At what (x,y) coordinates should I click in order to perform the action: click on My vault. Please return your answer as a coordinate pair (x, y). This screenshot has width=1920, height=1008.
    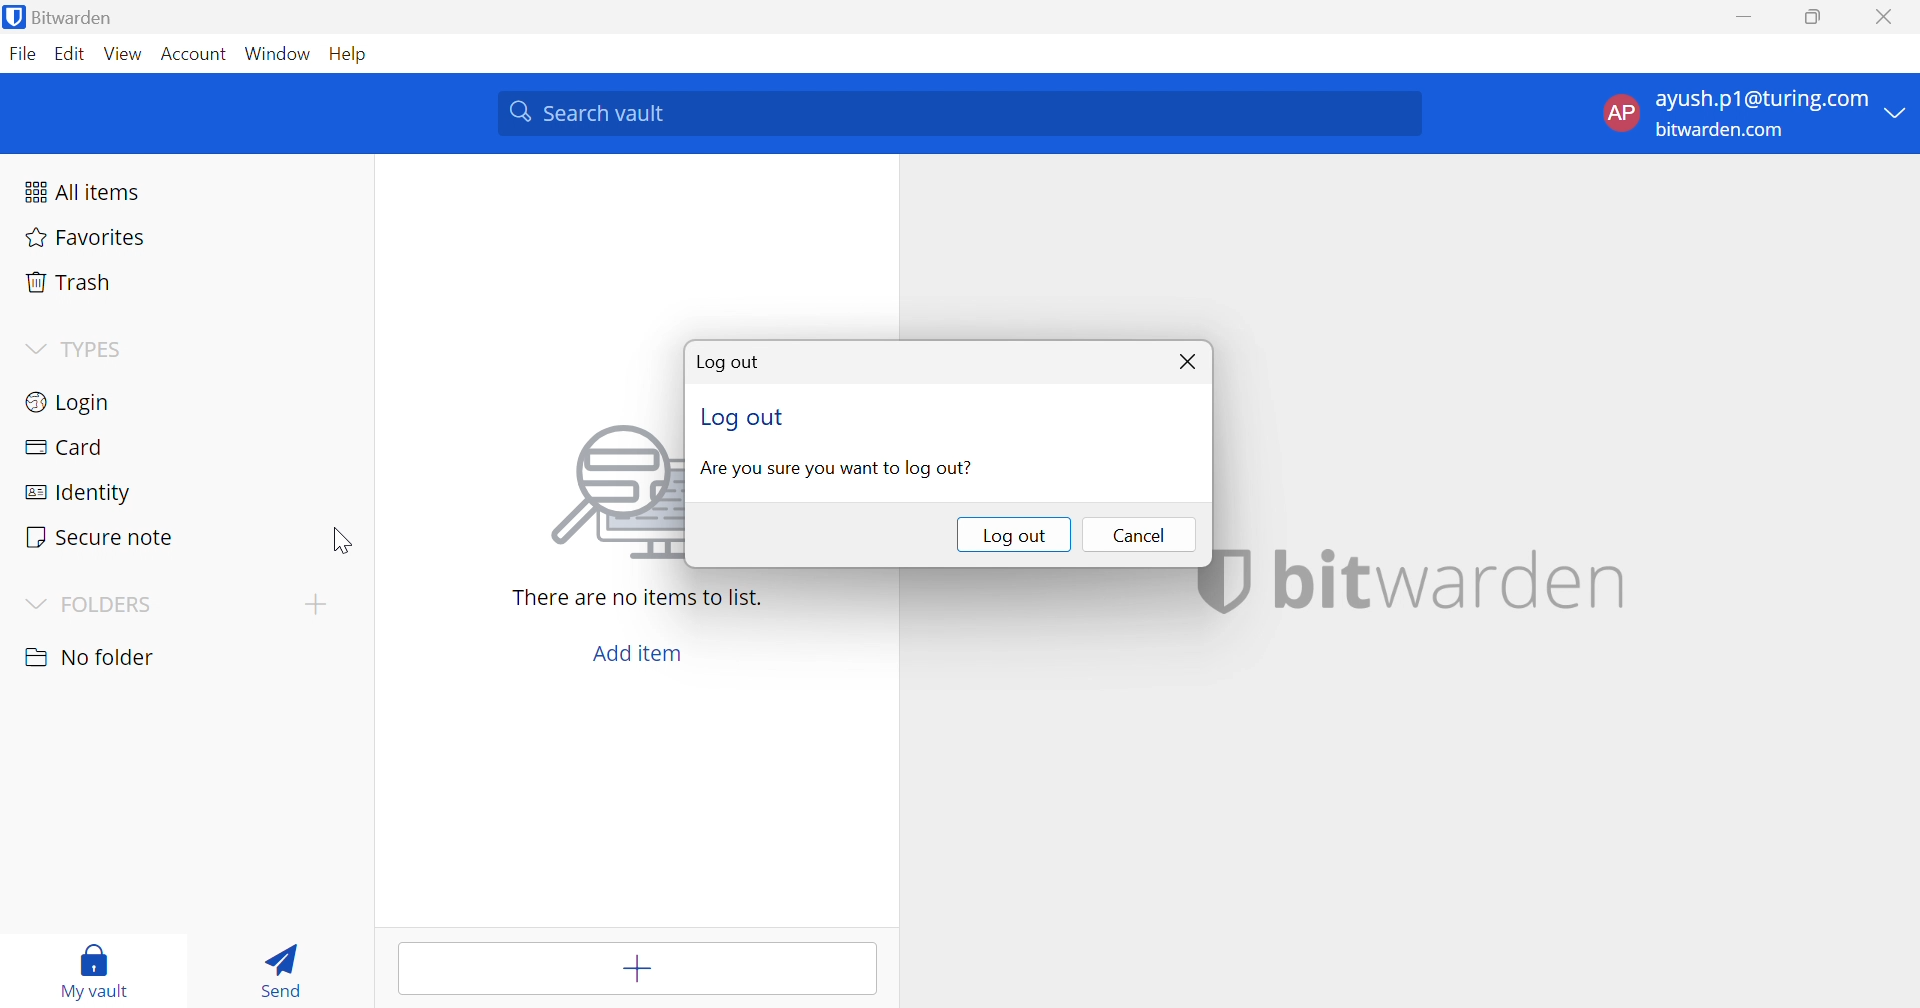
    Looking at the image, I should click on (97, 966).